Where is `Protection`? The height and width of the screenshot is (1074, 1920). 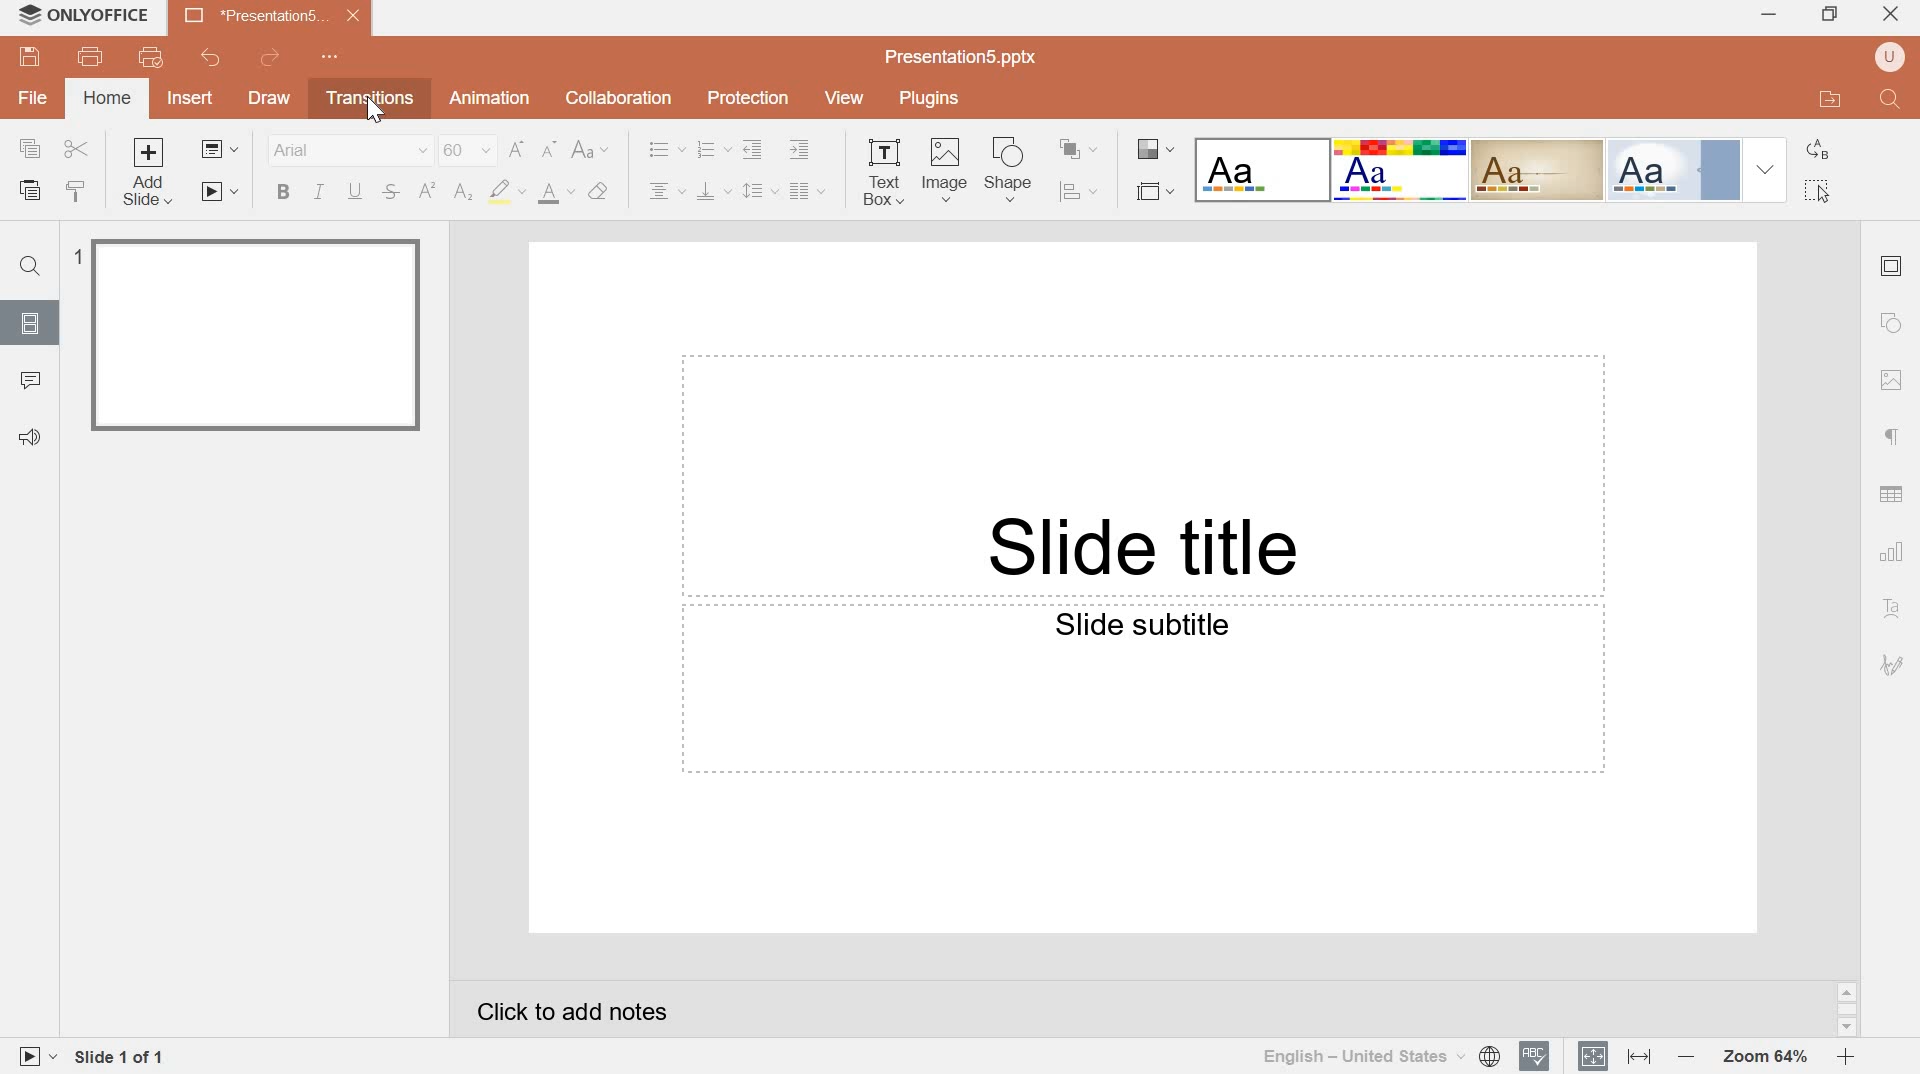
Protection is located at coordinates (750, 99).